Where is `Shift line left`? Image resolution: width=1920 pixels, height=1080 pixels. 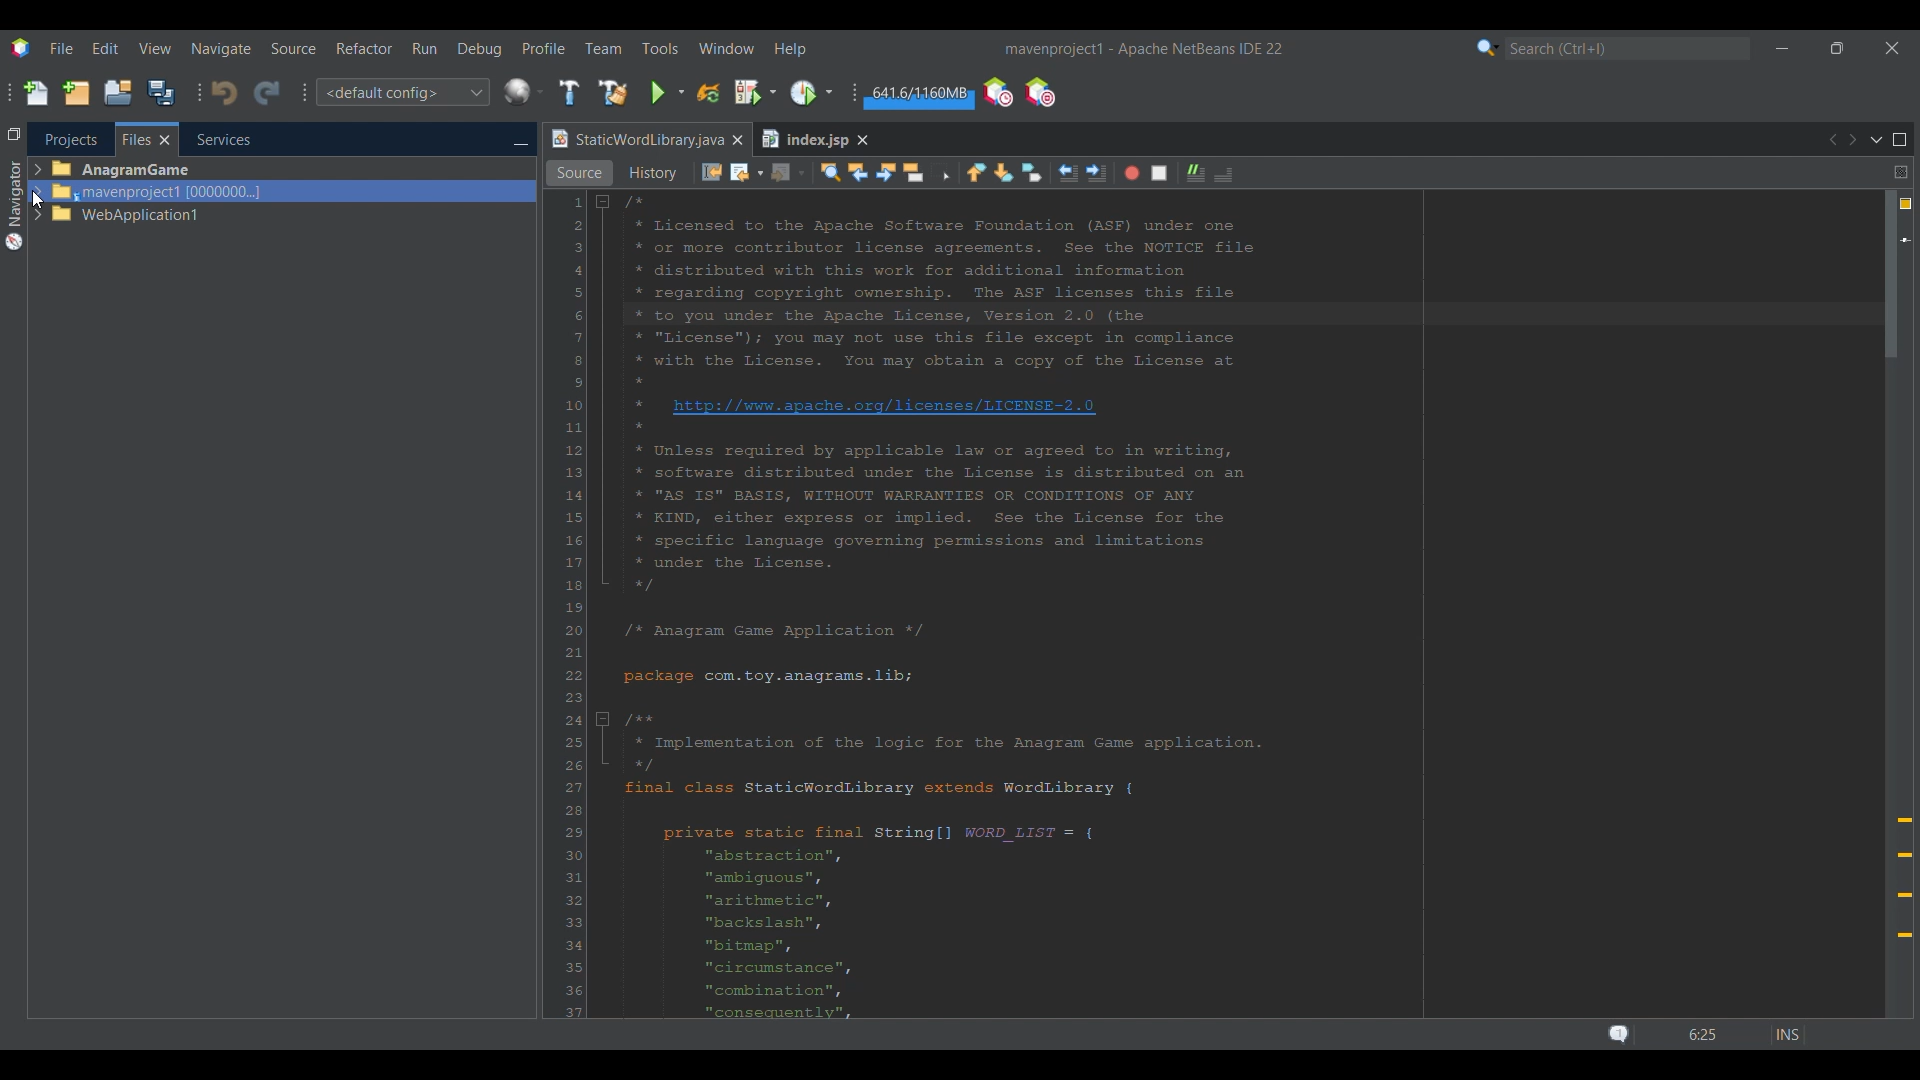 Shift line left is located at coordinates (1069, 173).